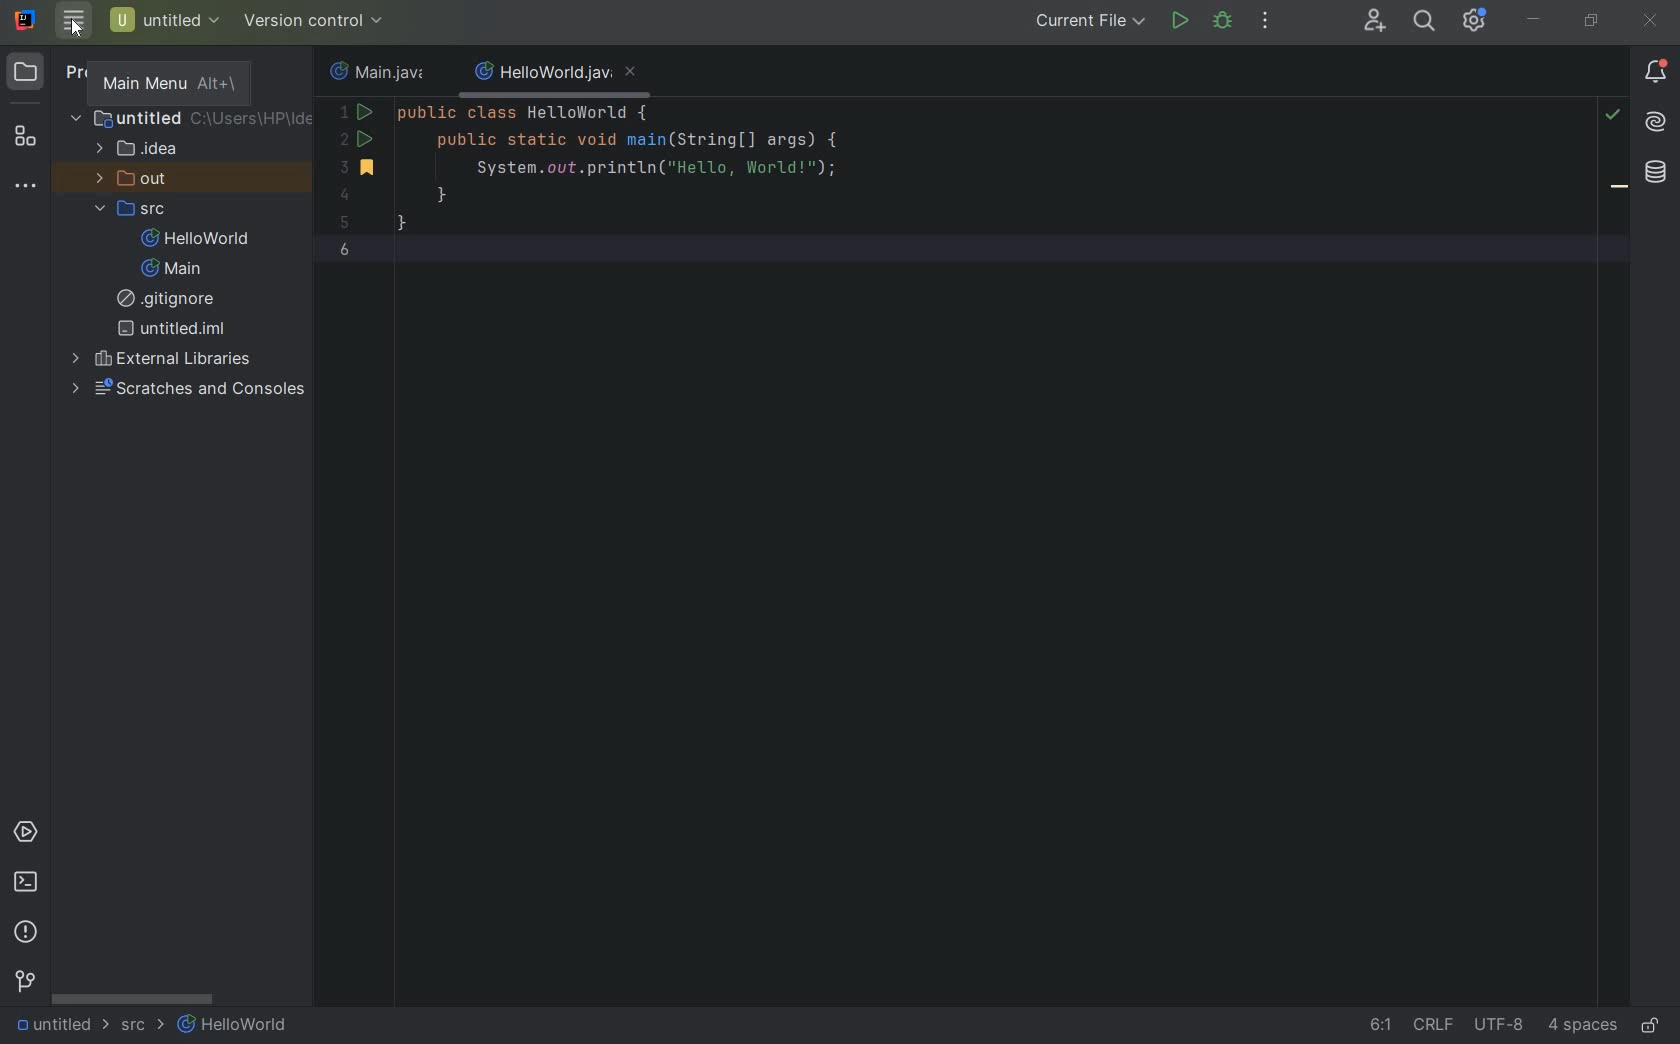 The height and width of the screenshot is (1044, 1680). What do you see at coordinates (189, 120) in the screenshot?
I see `UNTITLED` at bounding box center [189, 120].